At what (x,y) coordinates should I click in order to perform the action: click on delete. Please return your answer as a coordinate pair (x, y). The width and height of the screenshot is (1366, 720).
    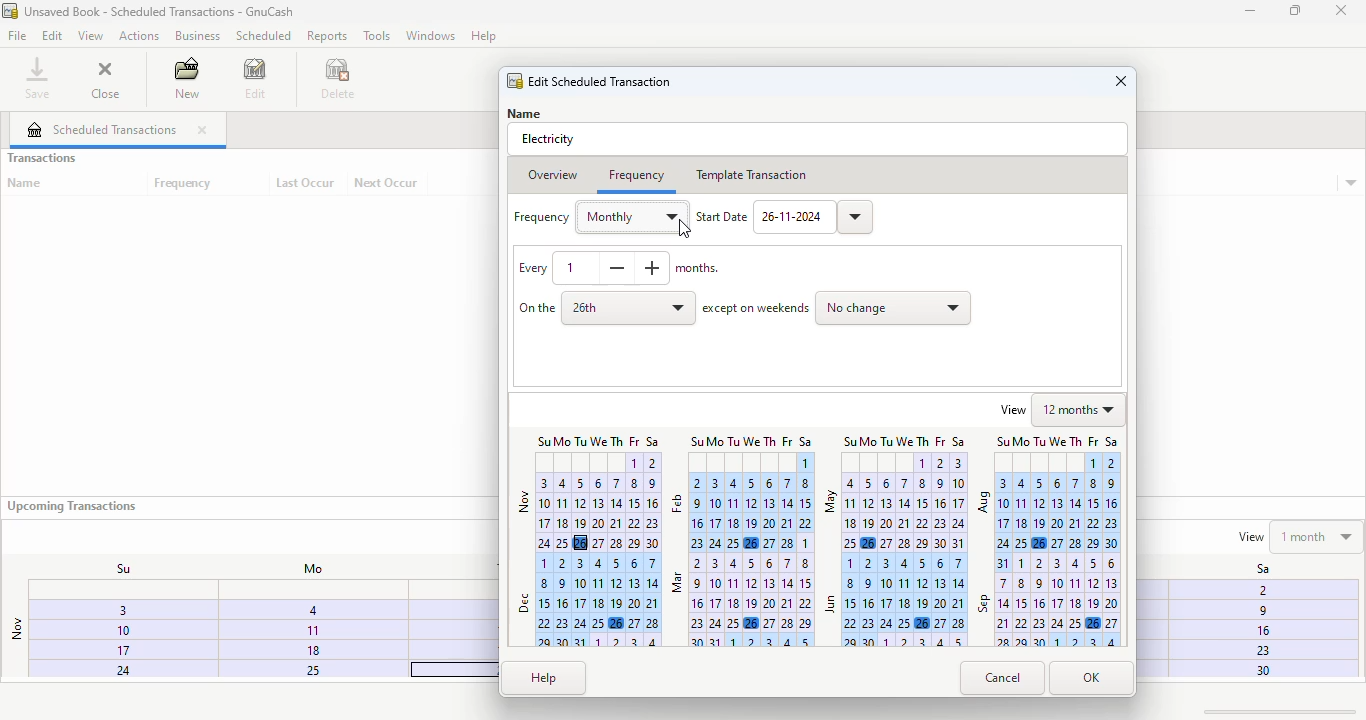
    Looking at the image, I should click on (339, 78).